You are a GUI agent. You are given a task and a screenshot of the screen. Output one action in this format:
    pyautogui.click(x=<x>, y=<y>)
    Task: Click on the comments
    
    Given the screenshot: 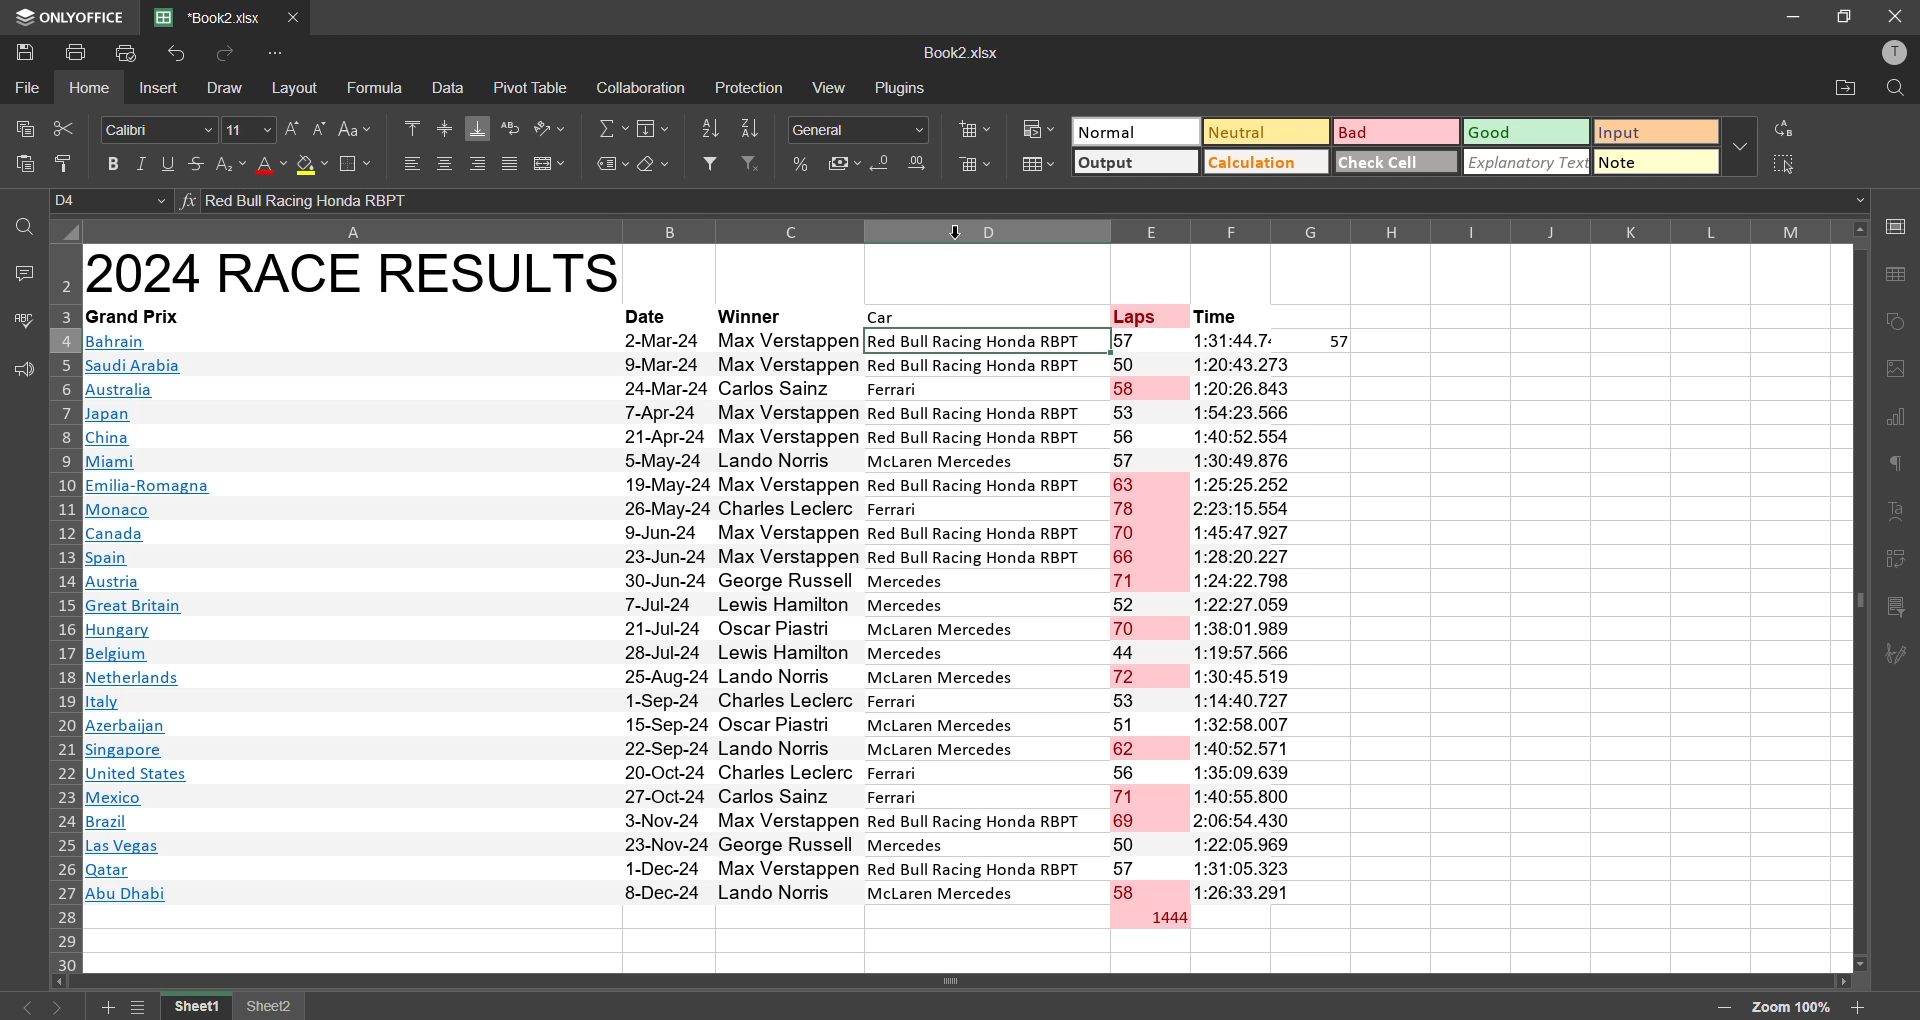 What is the action you would take?
    pyautogui.click(x=22, y=271)
    